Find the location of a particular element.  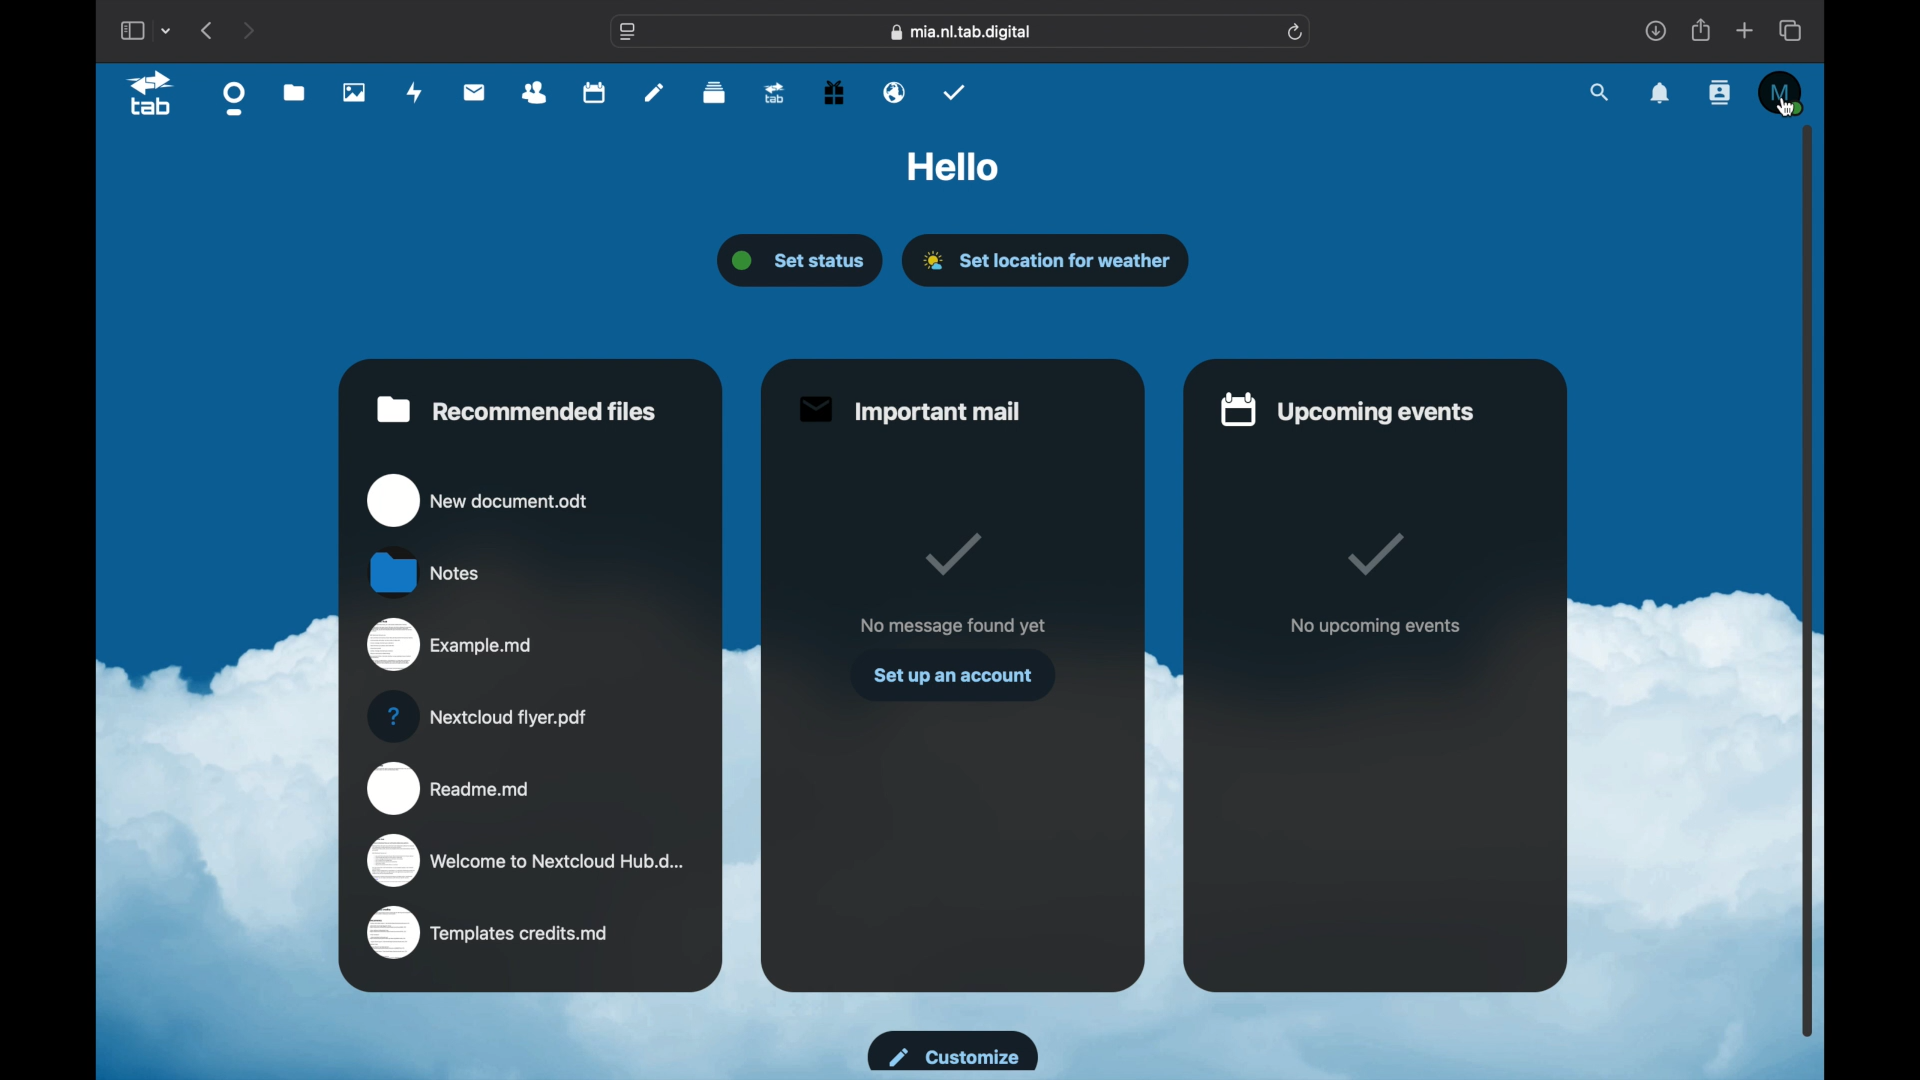

tasks is located at coordinates (955, 91).